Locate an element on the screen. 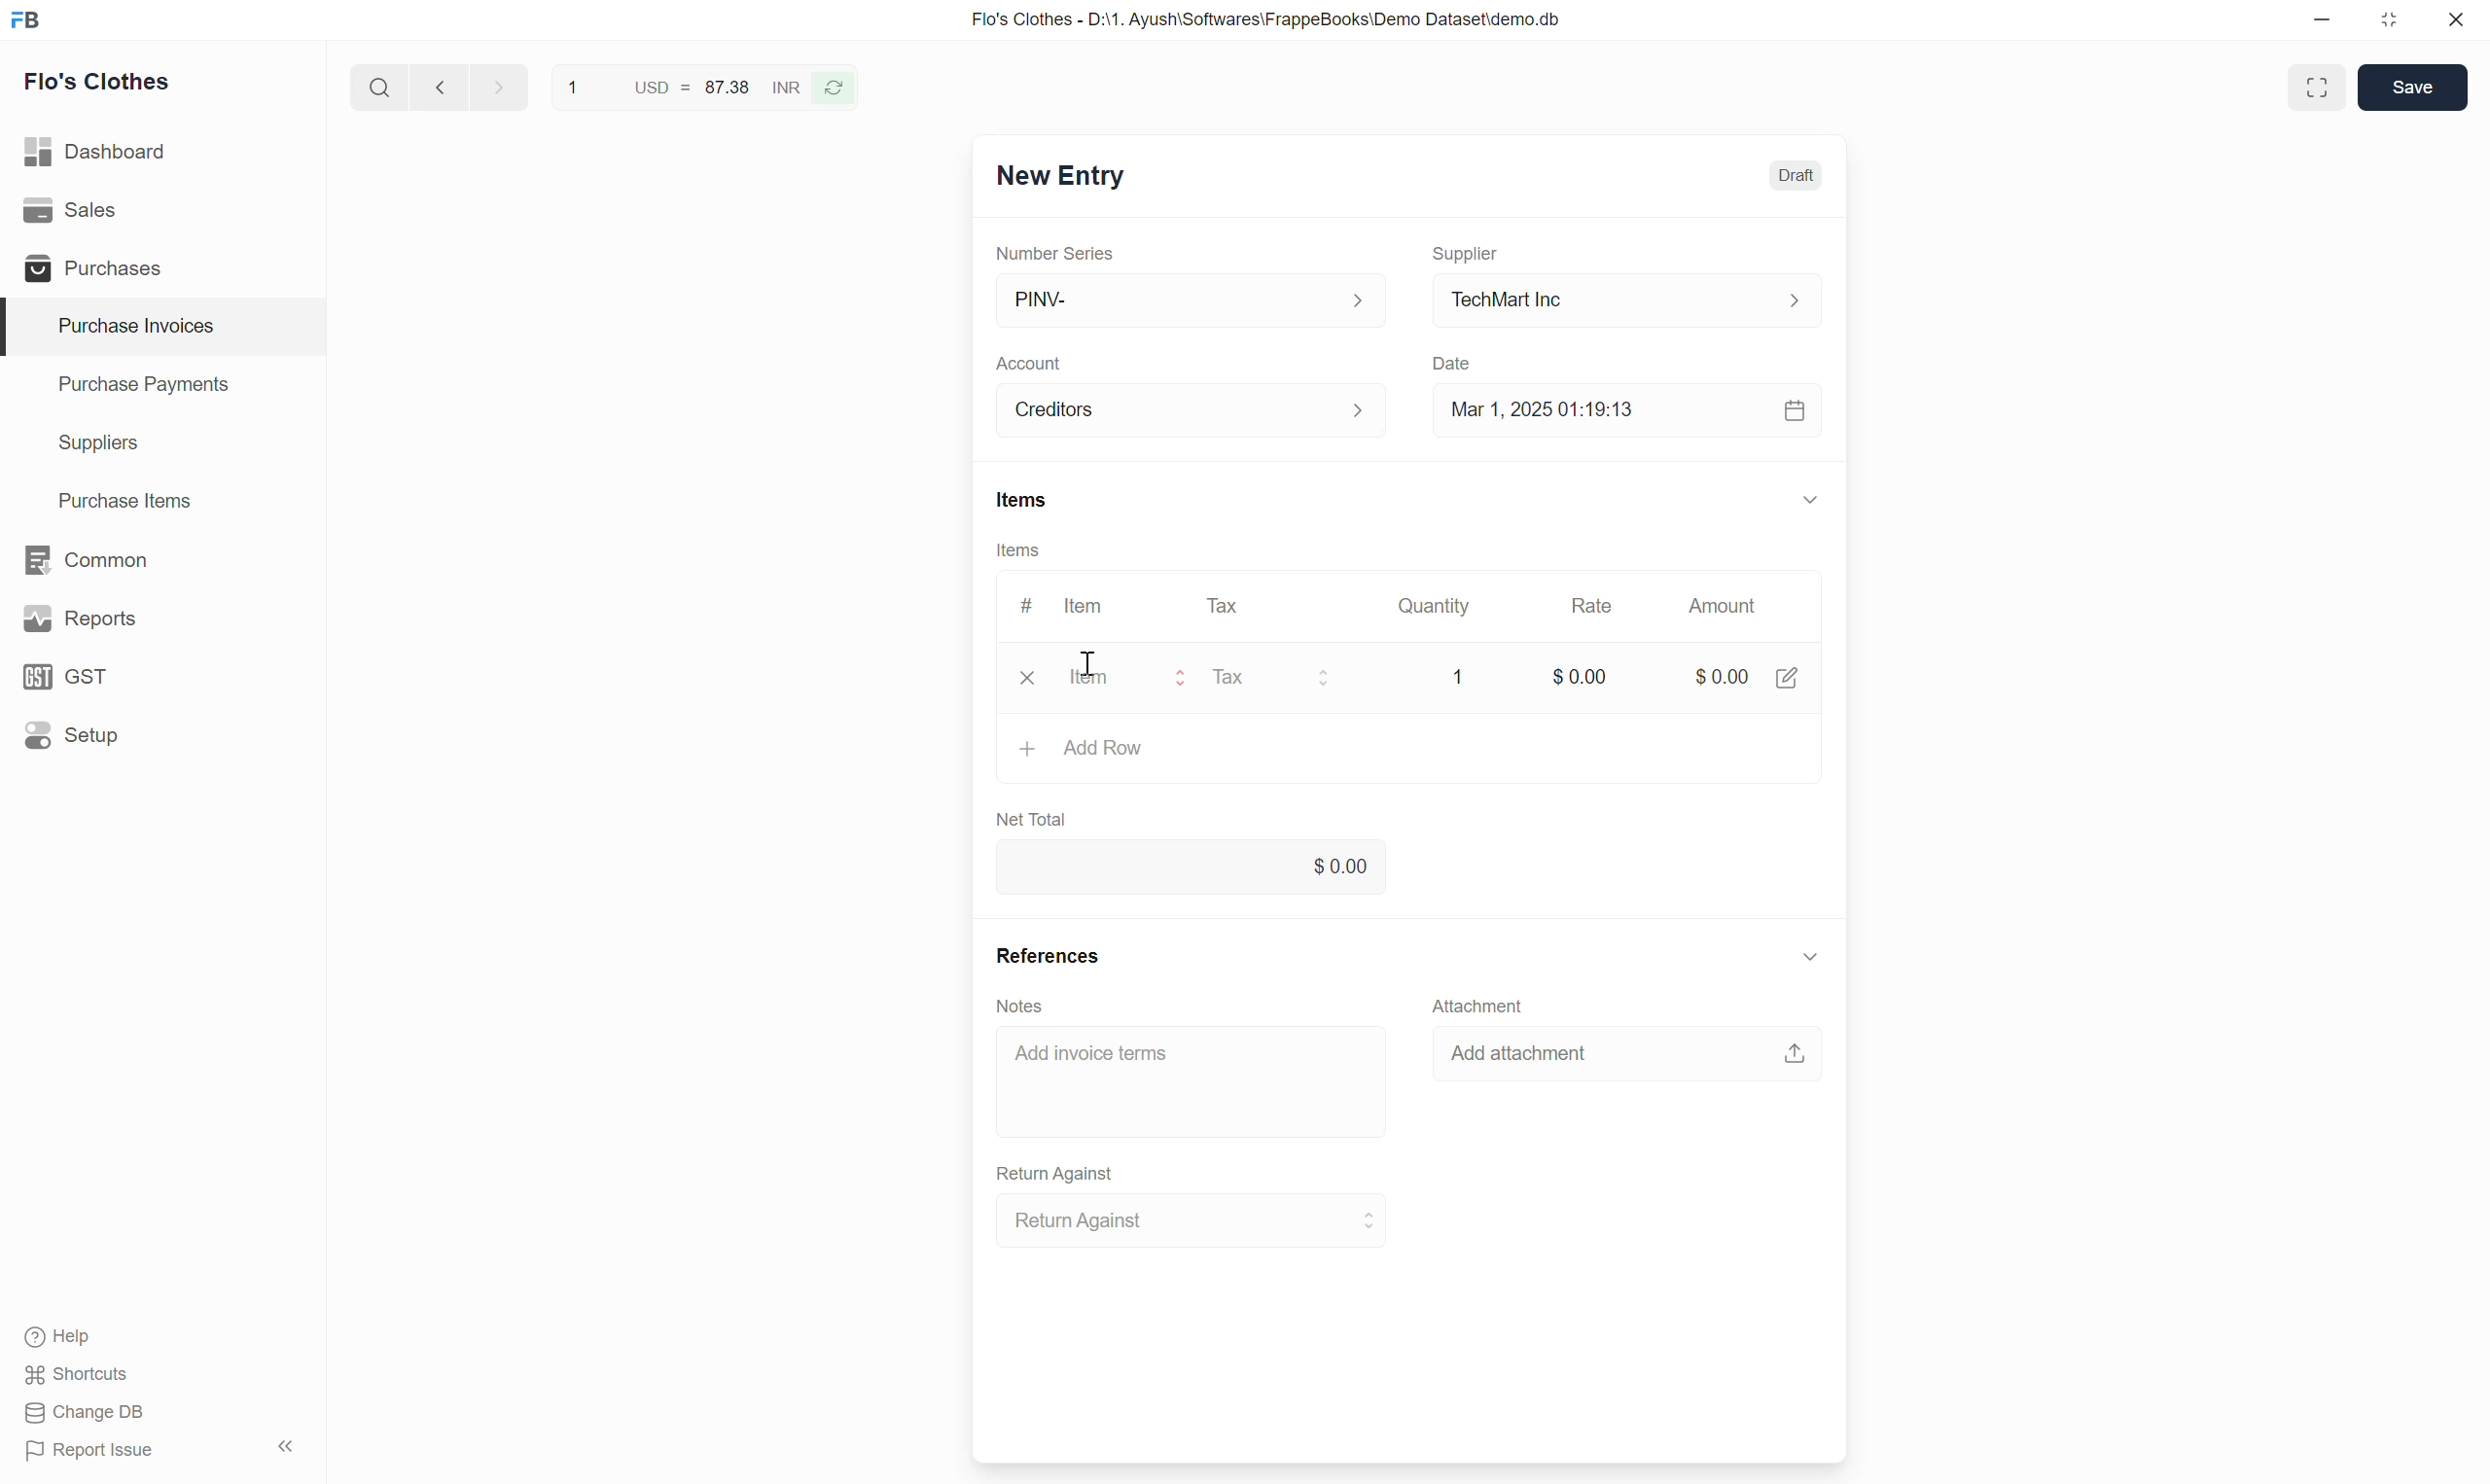 The image size is (2490, 1484). Quantity is located at coordinates (1440, 606).